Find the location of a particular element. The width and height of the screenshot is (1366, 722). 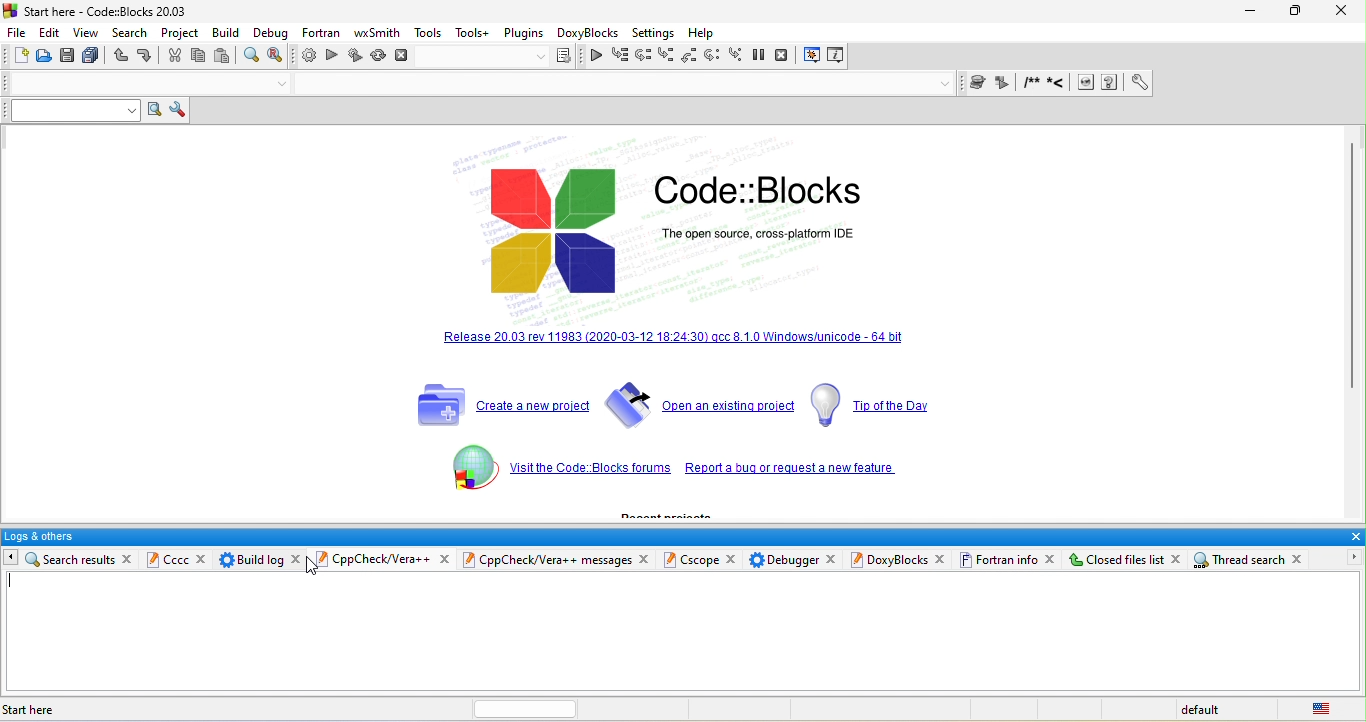

close is located at coordinates (312, 560).